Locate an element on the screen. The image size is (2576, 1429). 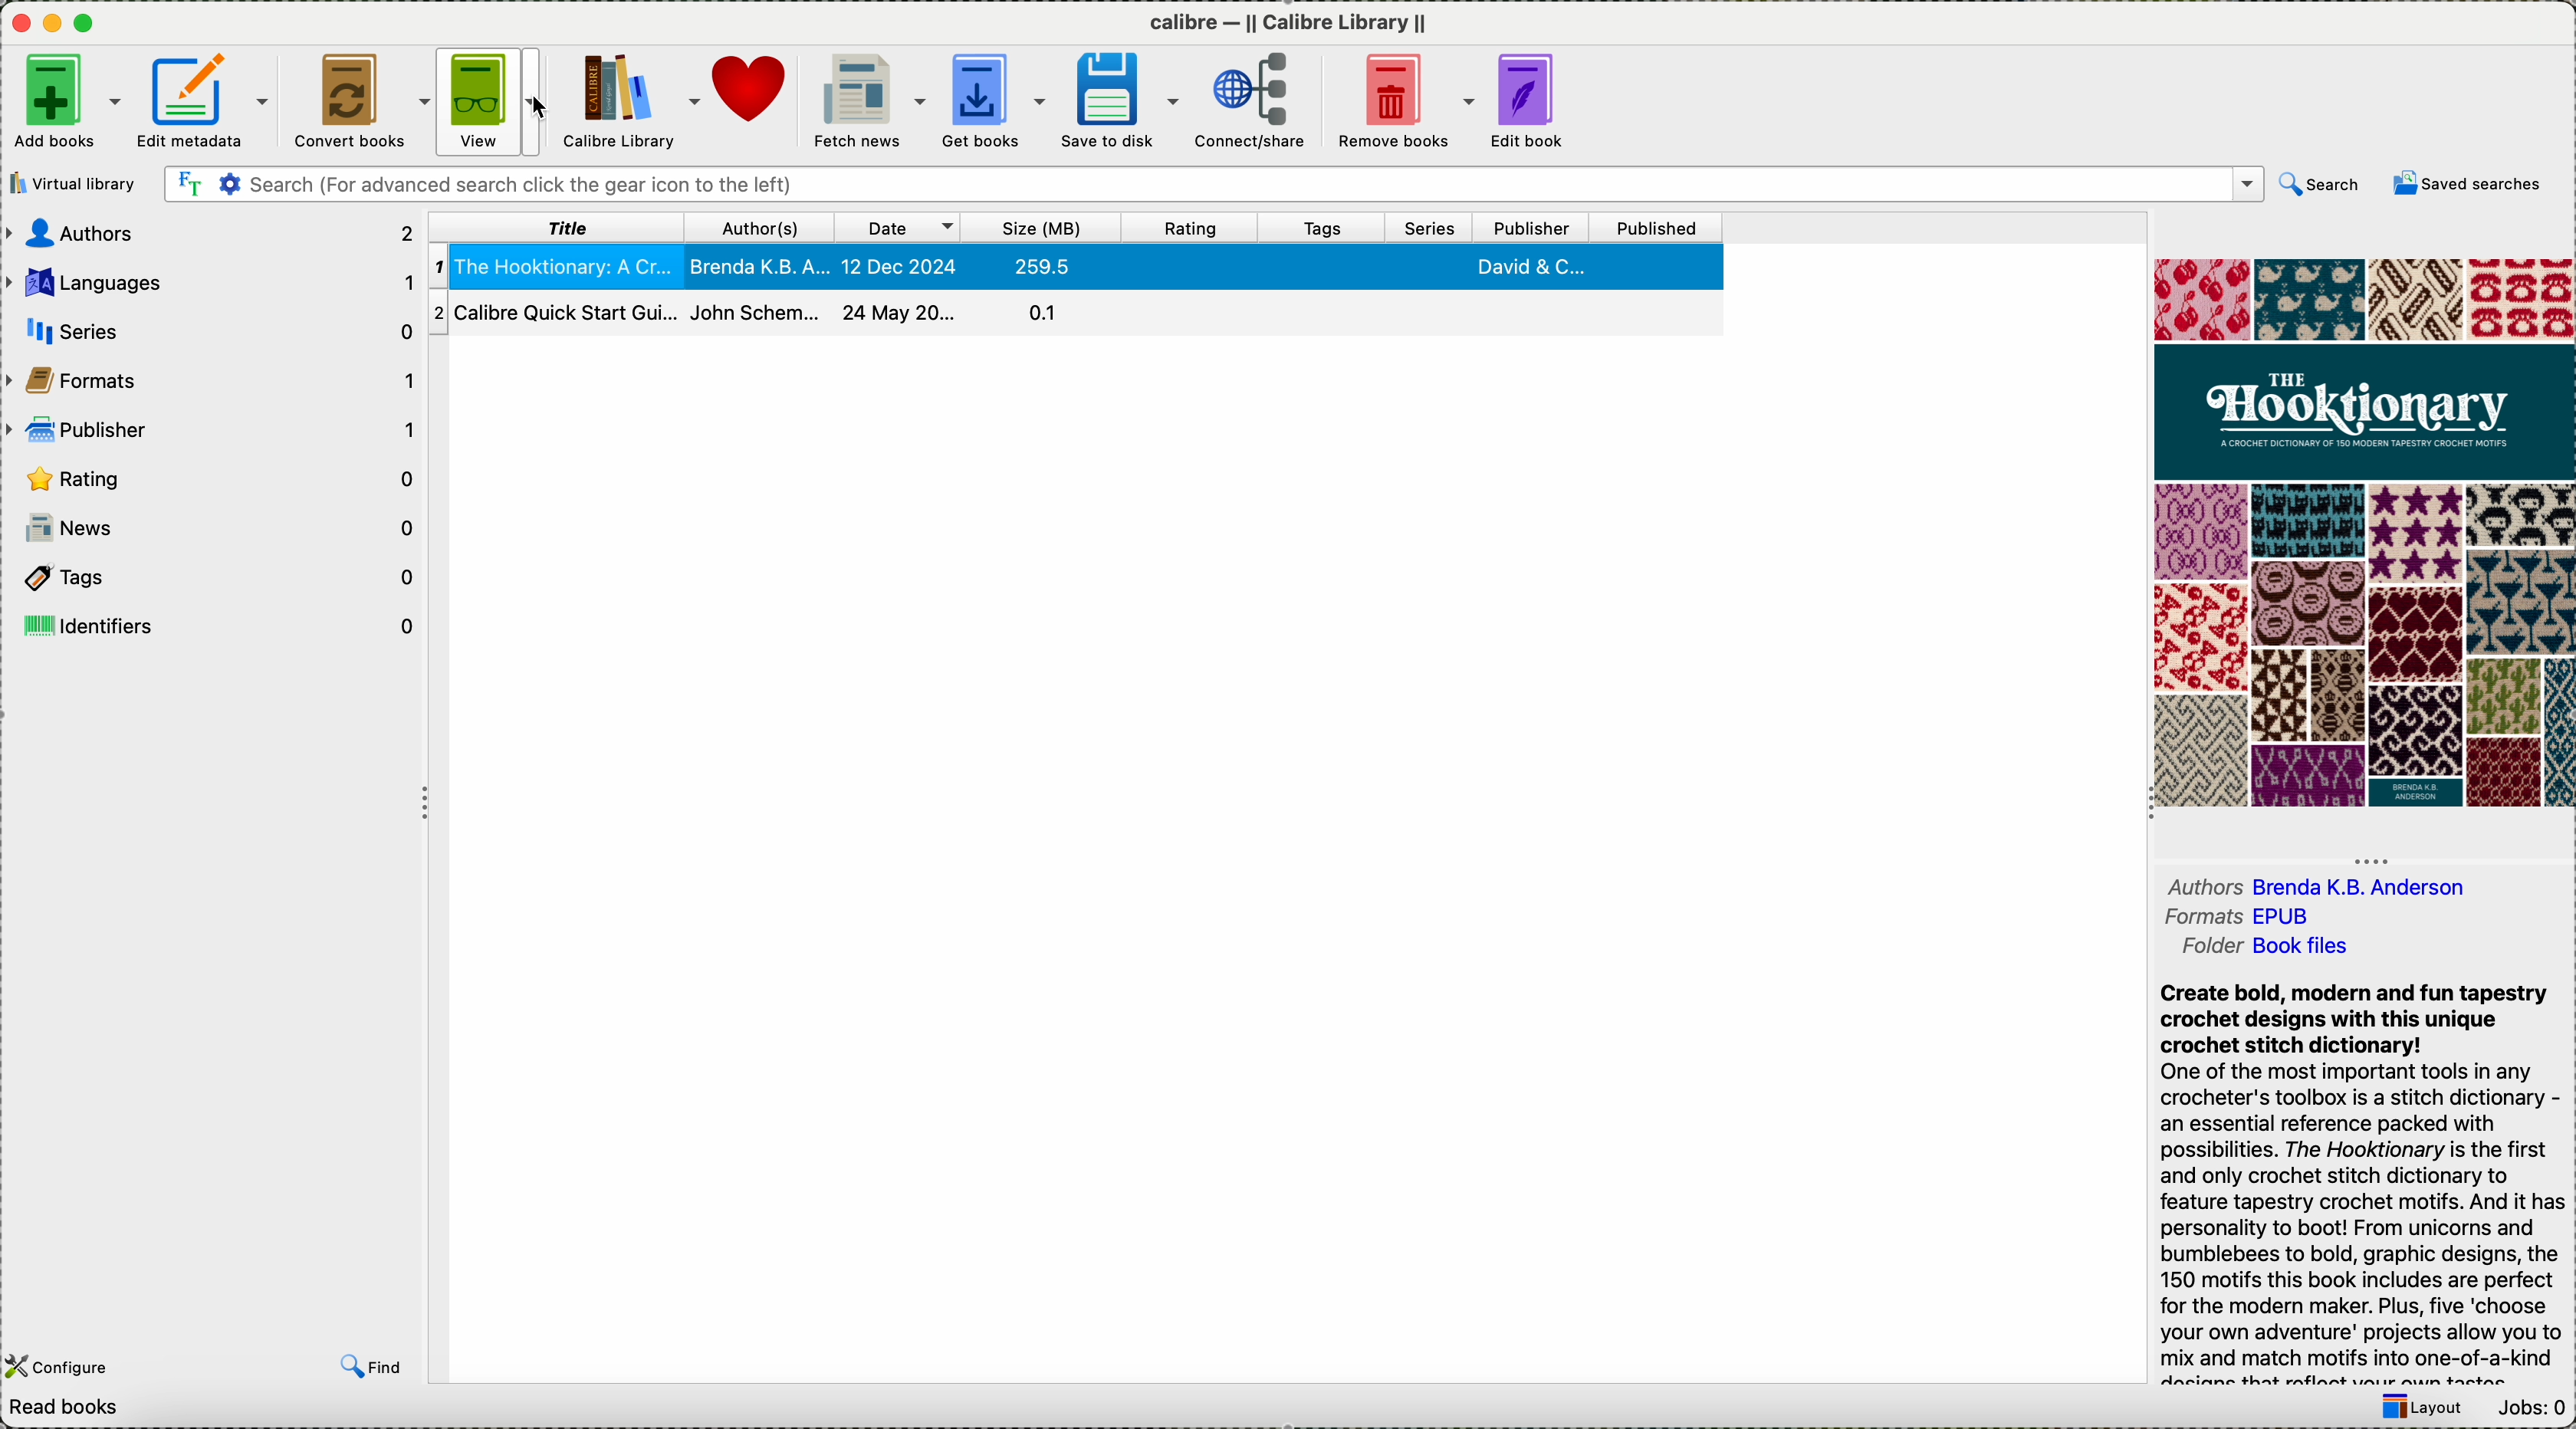
remove books is located at coordinates (1399, 98).